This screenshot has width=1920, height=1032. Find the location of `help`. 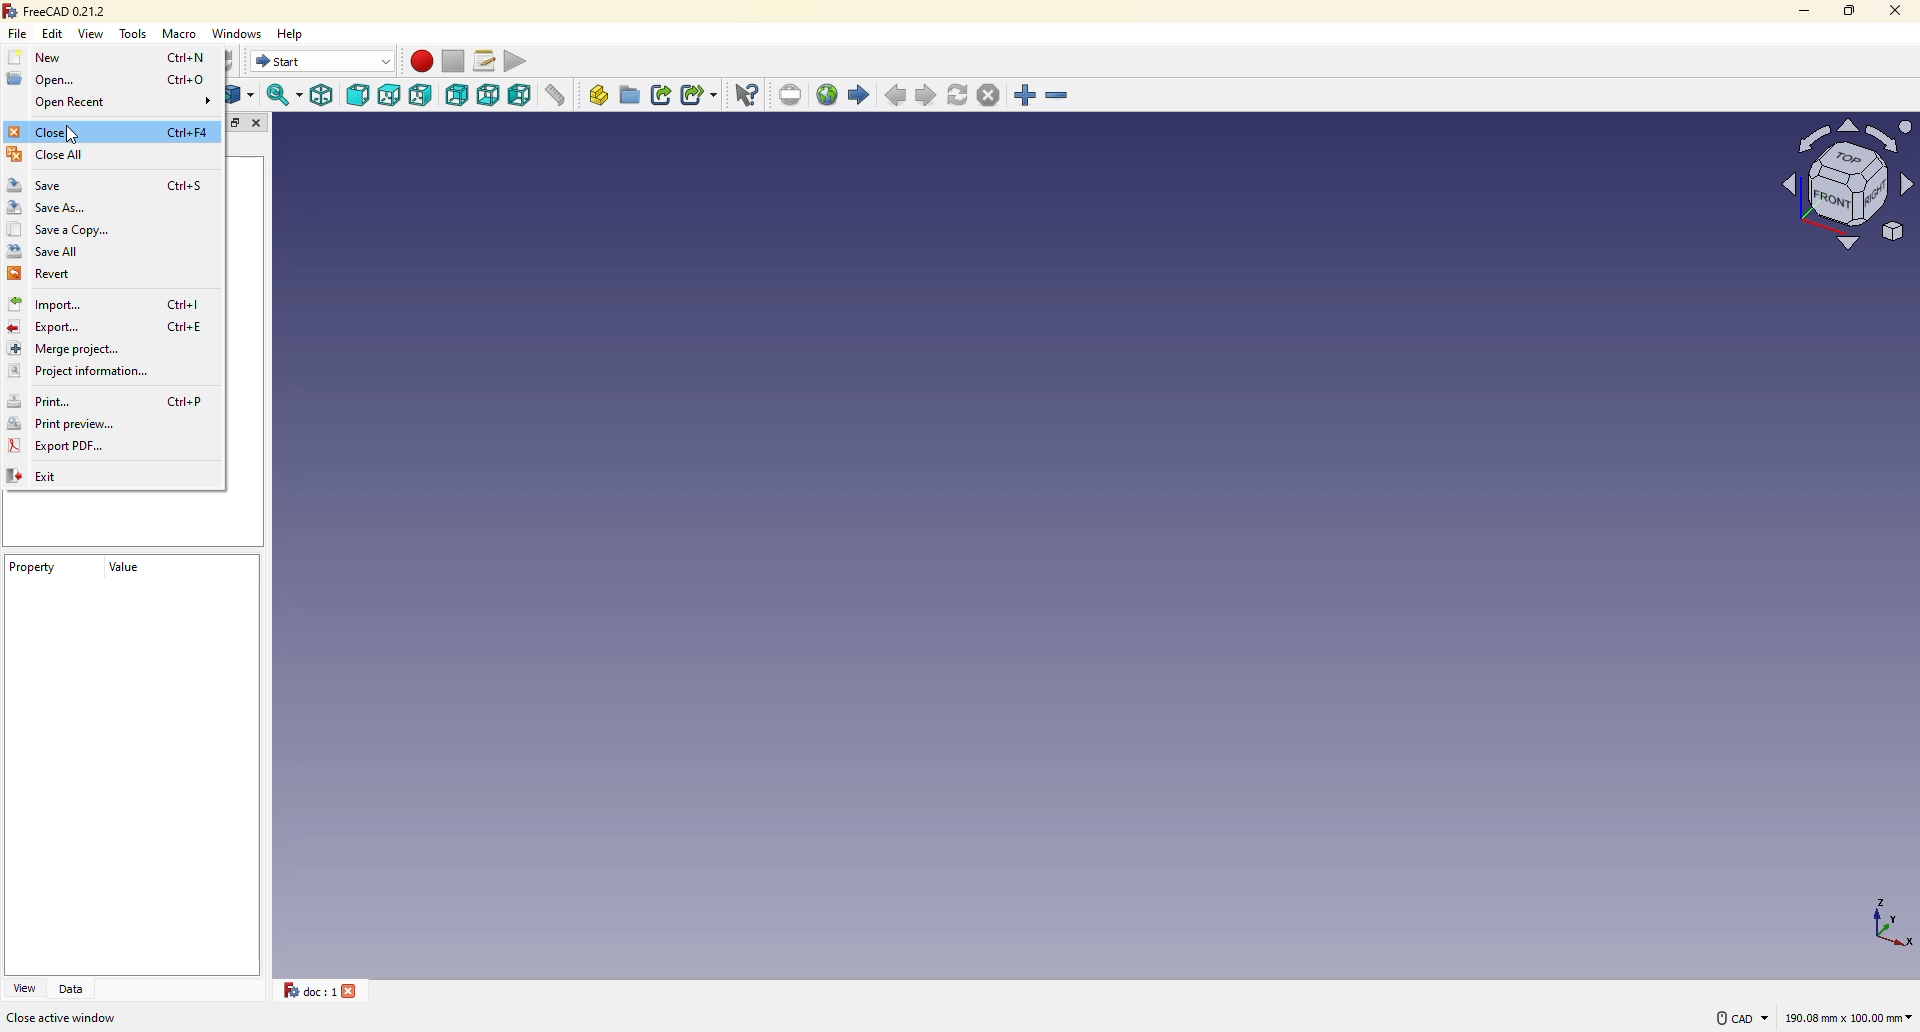

help is located at coordinates (296, 32).